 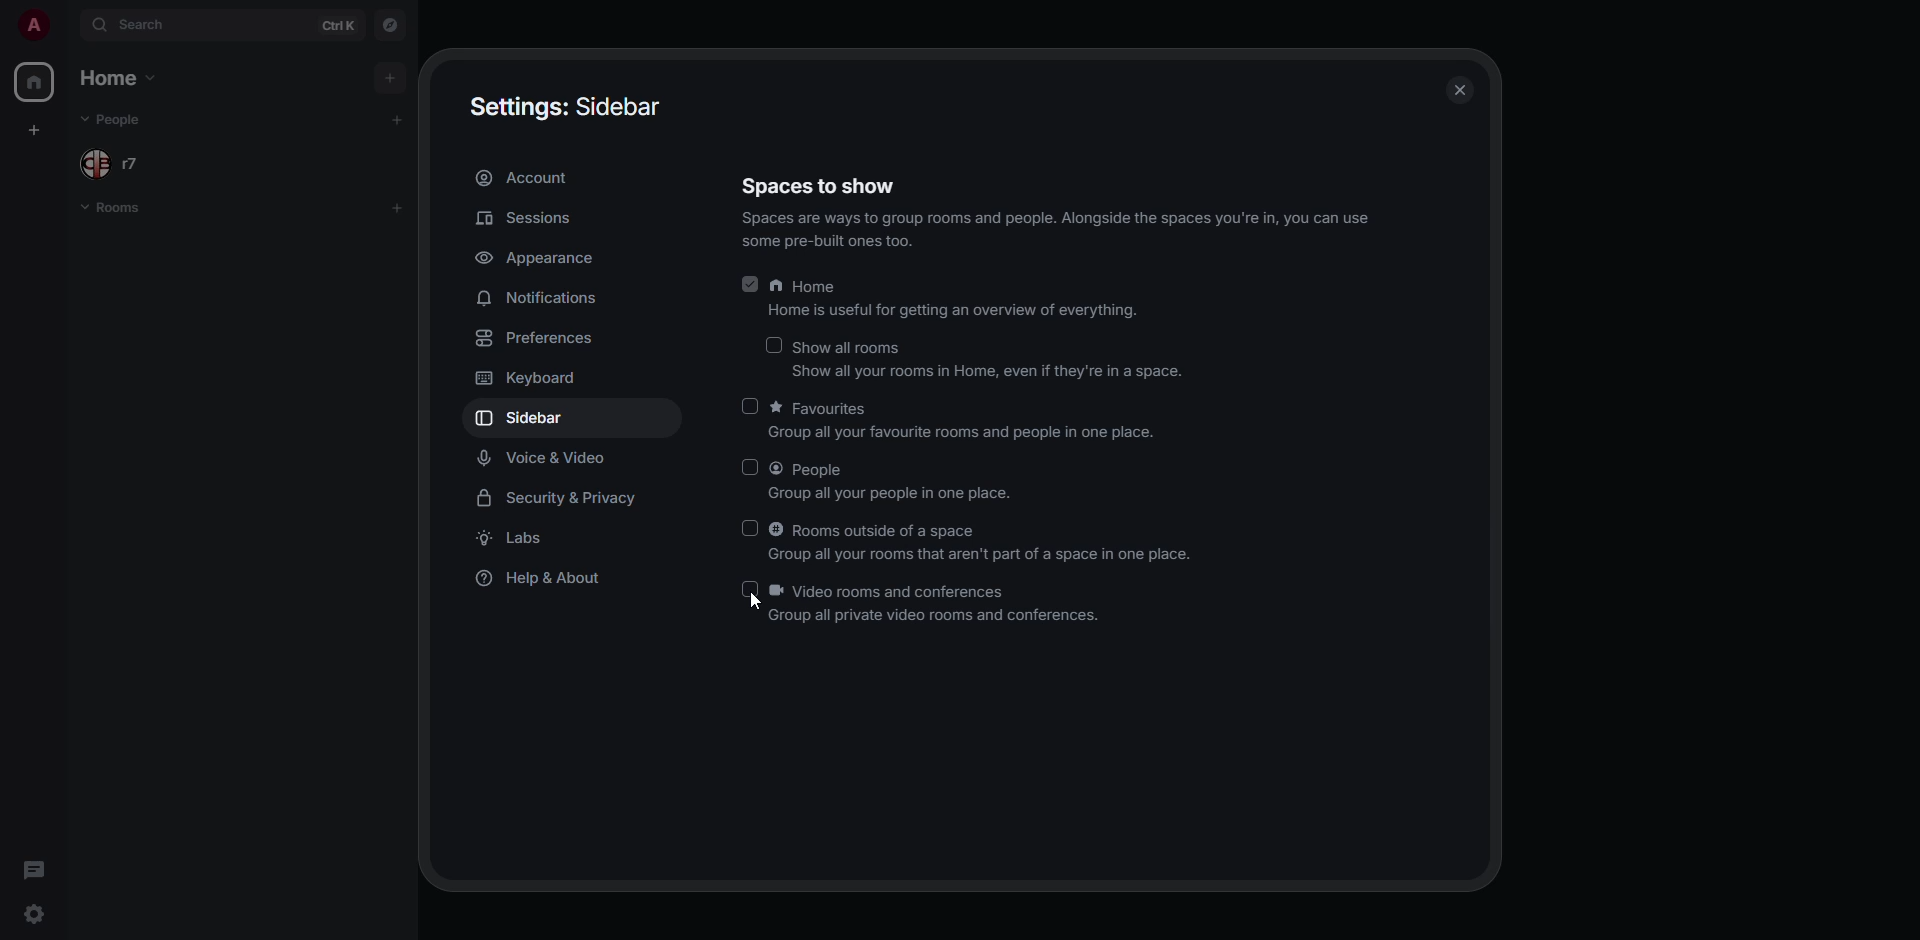 I want to click on create space, so click(x=39, y=131).